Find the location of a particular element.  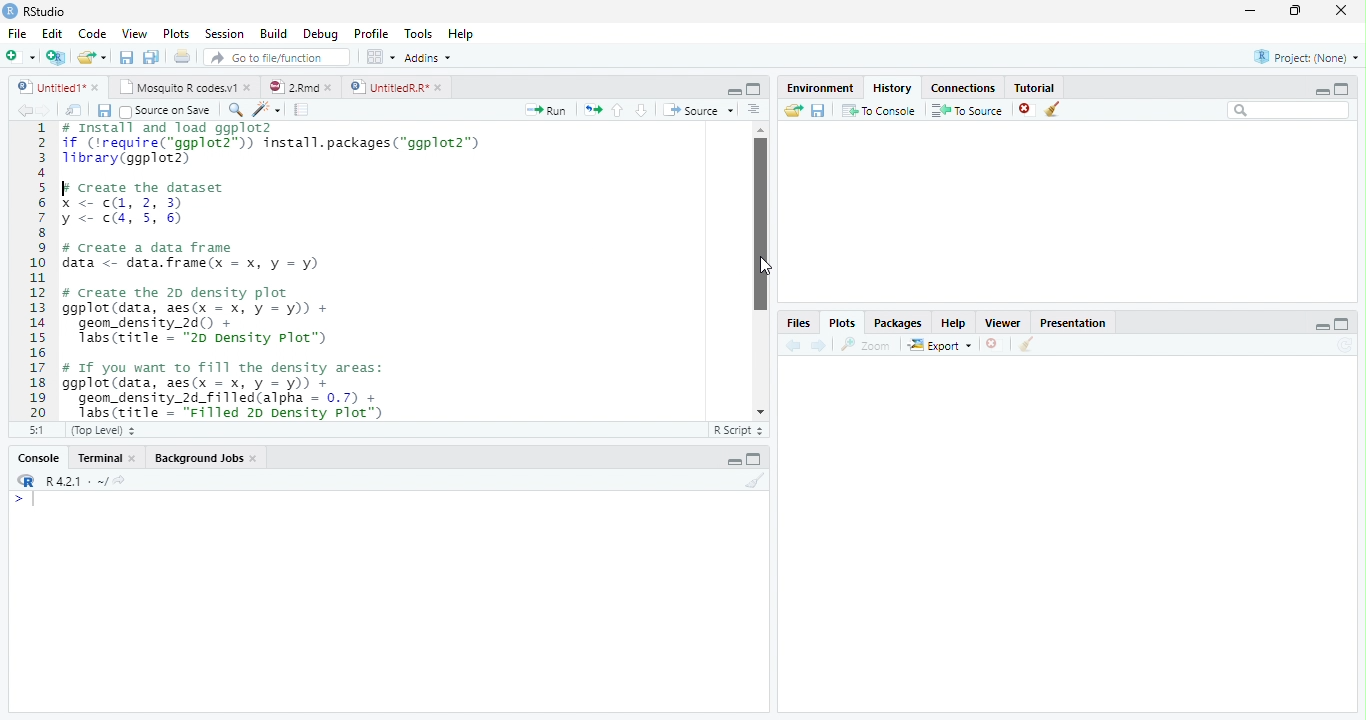

close is located at coordinates (256, 460).